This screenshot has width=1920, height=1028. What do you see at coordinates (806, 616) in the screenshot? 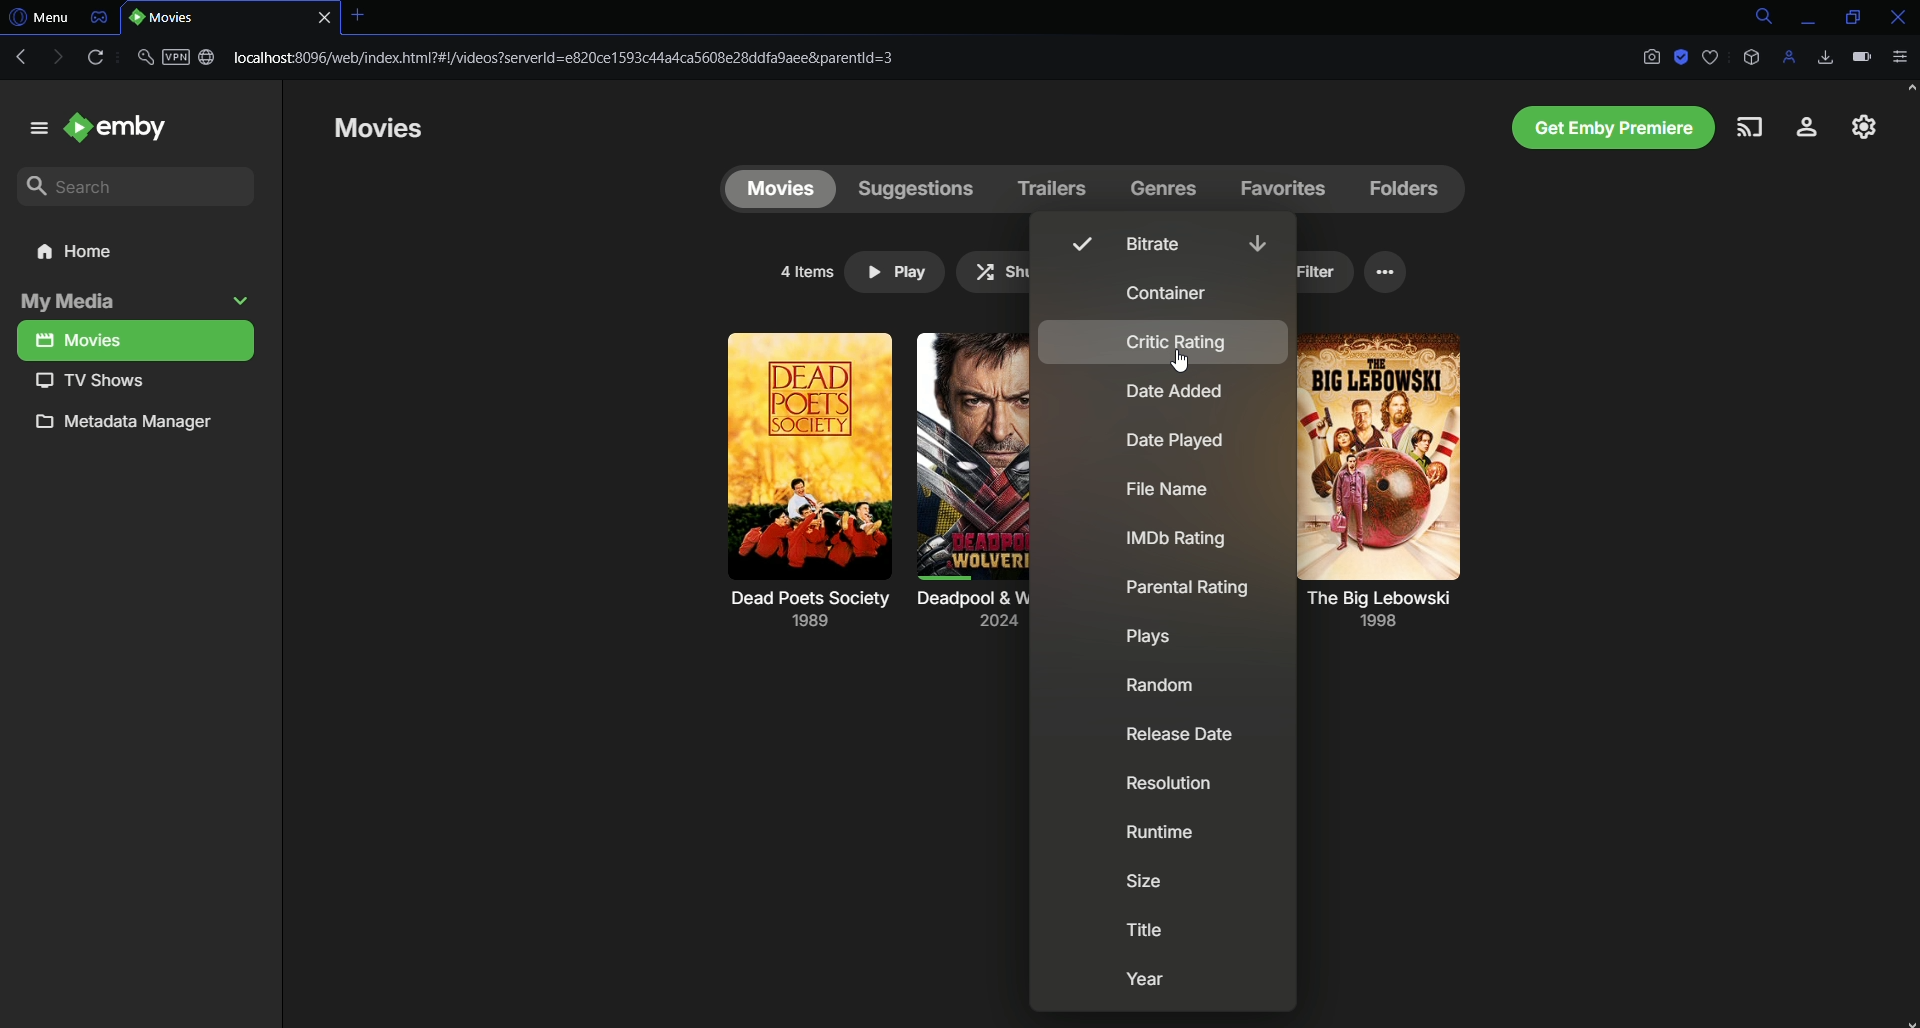
I see `Dead Poets Society` at bounding box center [806, 616].